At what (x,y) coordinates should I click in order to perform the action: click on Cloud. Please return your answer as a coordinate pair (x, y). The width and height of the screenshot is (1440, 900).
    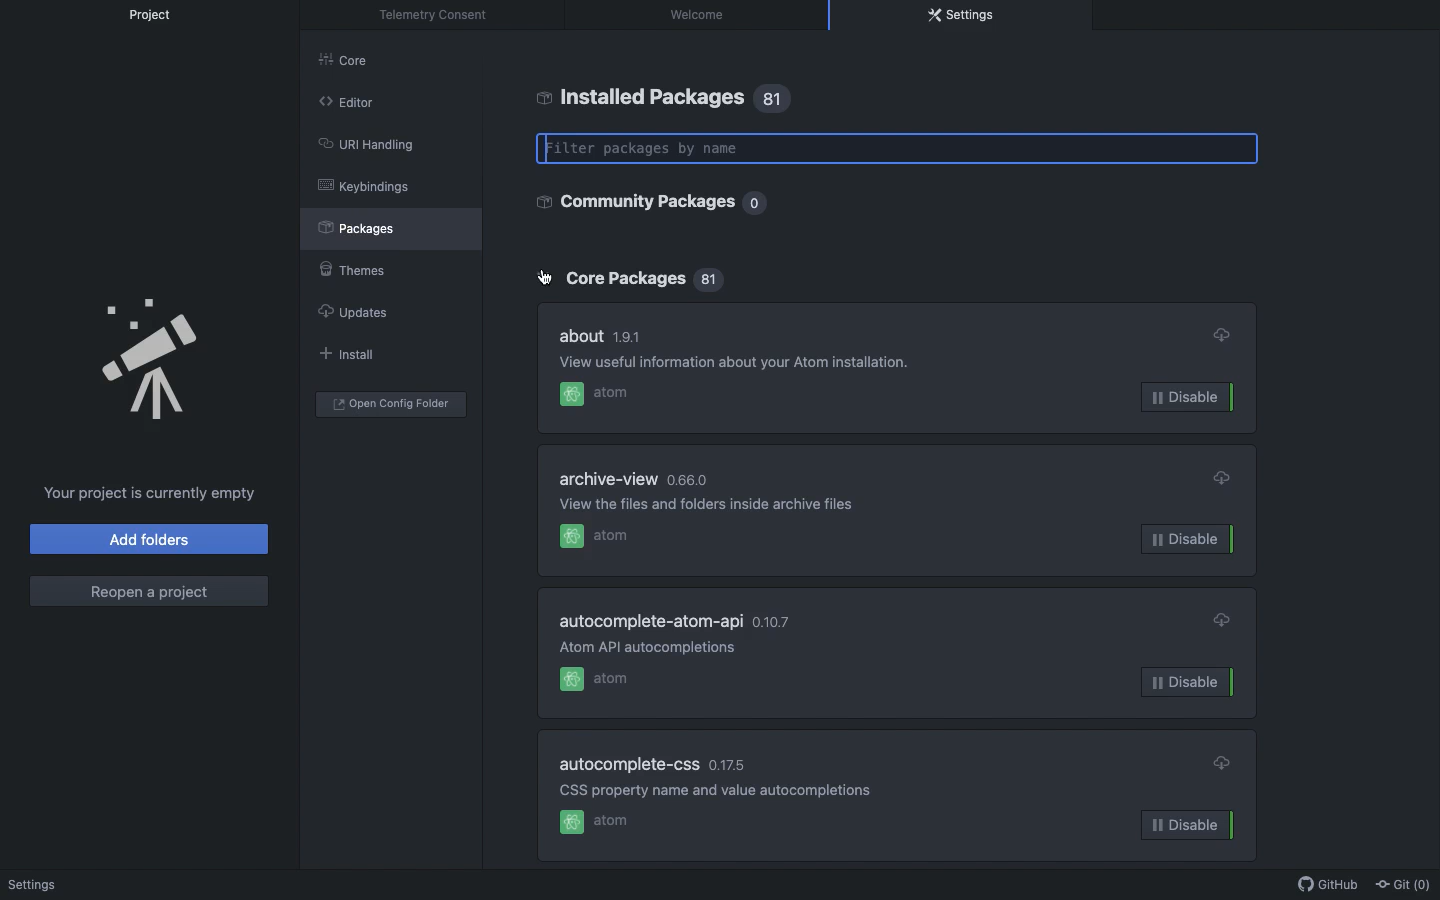
    Looking at the image, I should click on (1220, 334).